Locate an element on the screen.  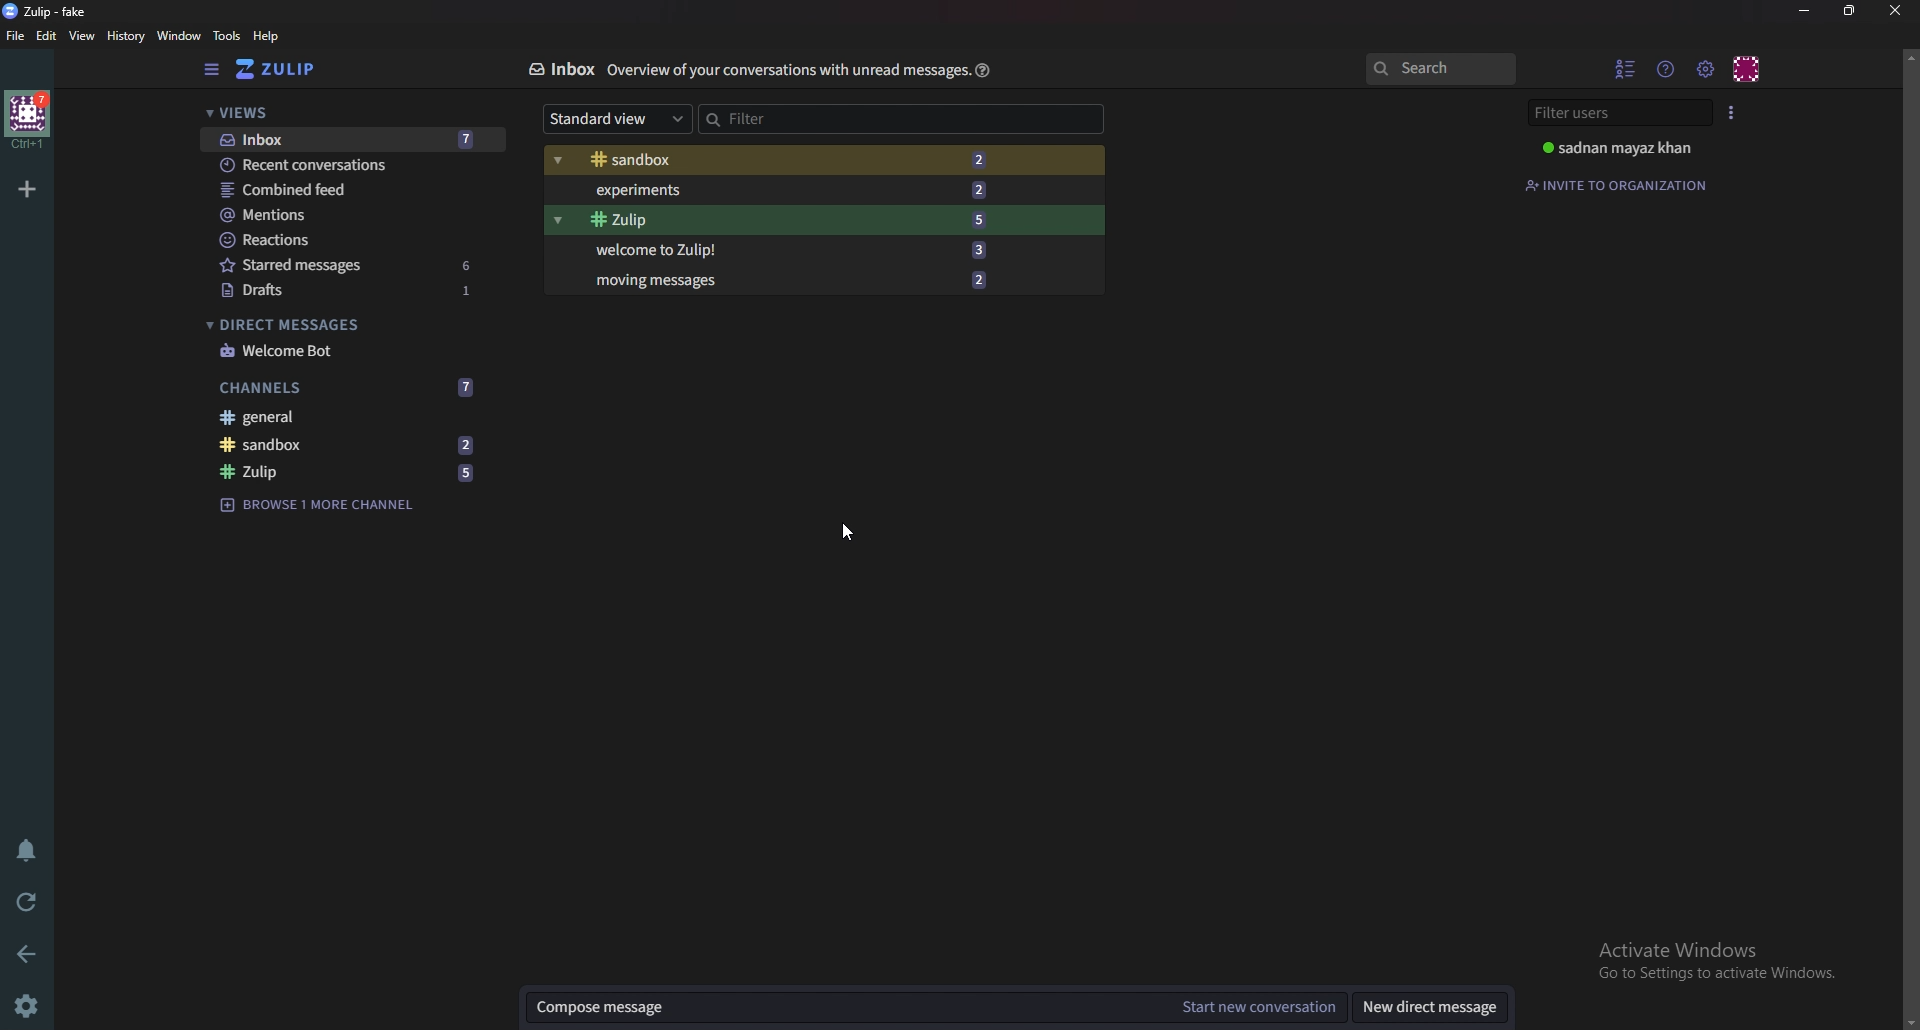
Start new conversation is located at coordinates (1258, 1004).